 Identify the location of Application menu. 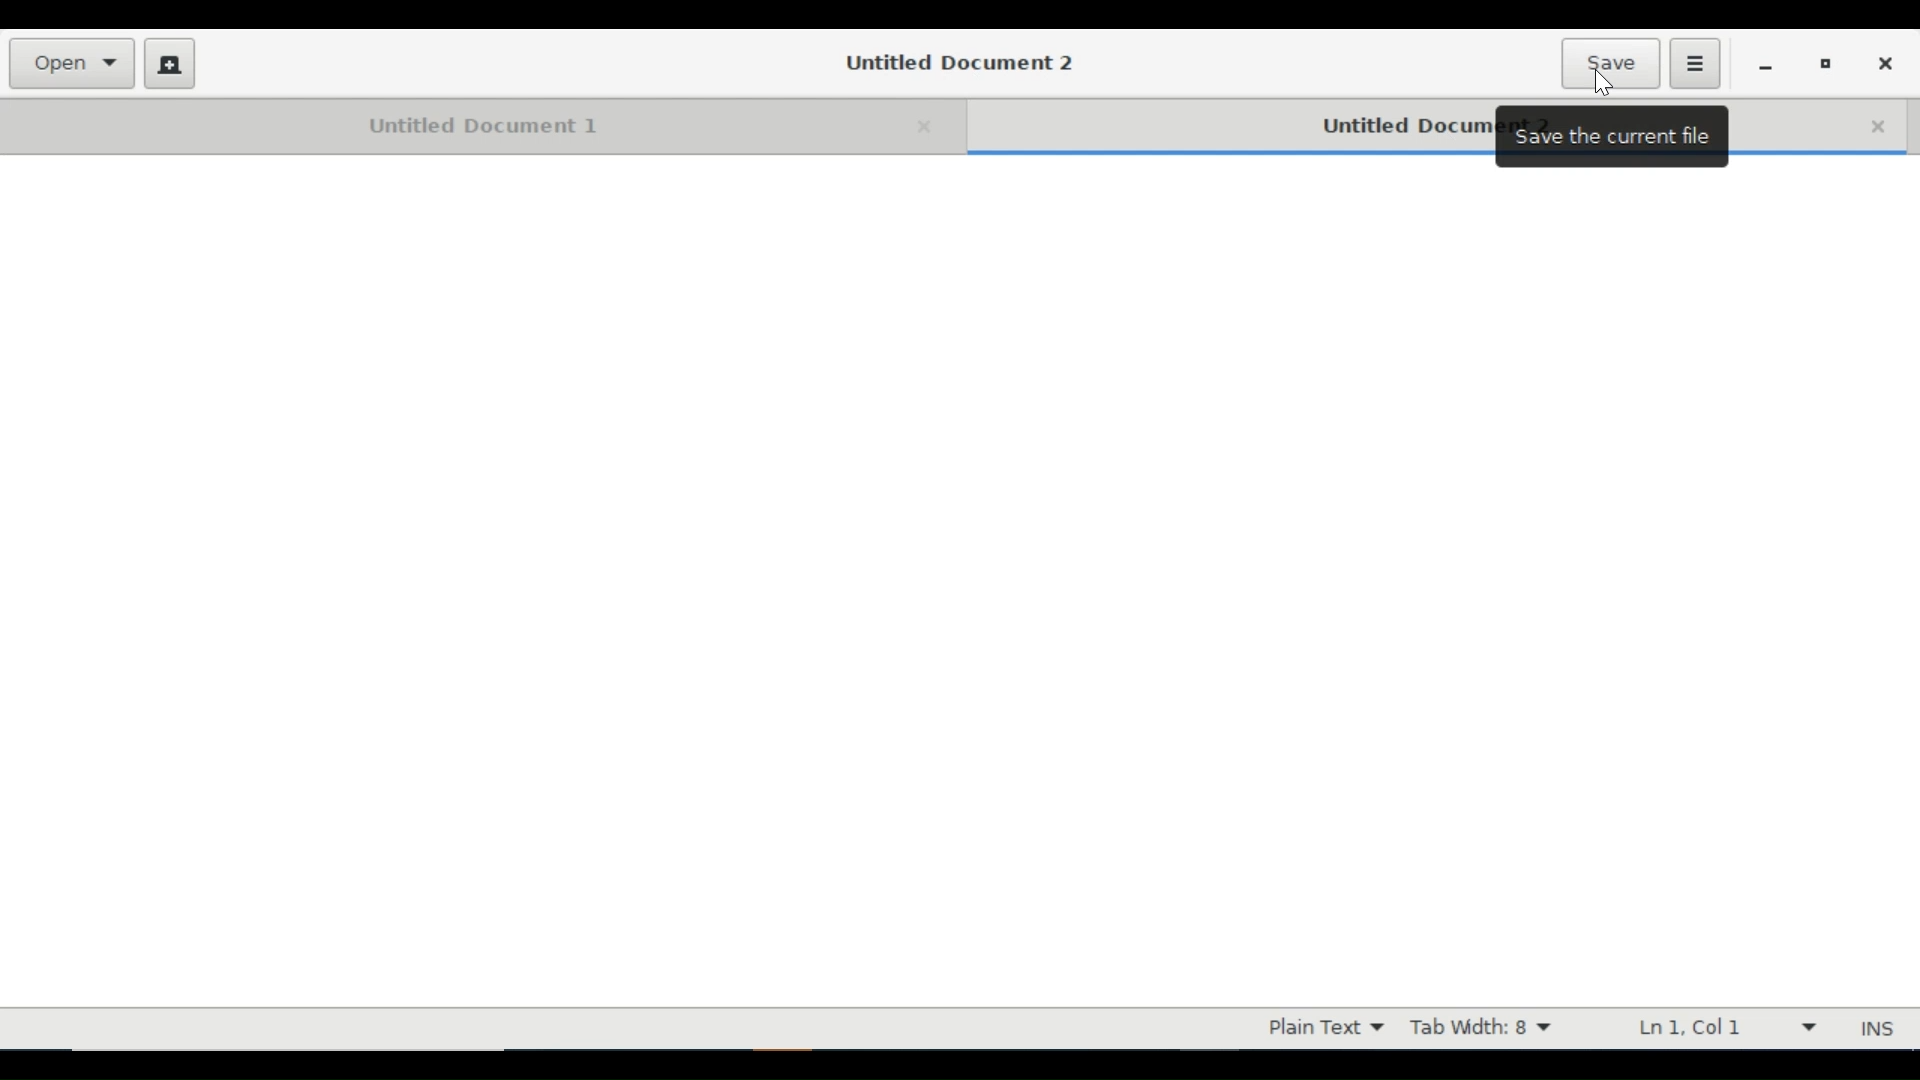
(1694, 62).